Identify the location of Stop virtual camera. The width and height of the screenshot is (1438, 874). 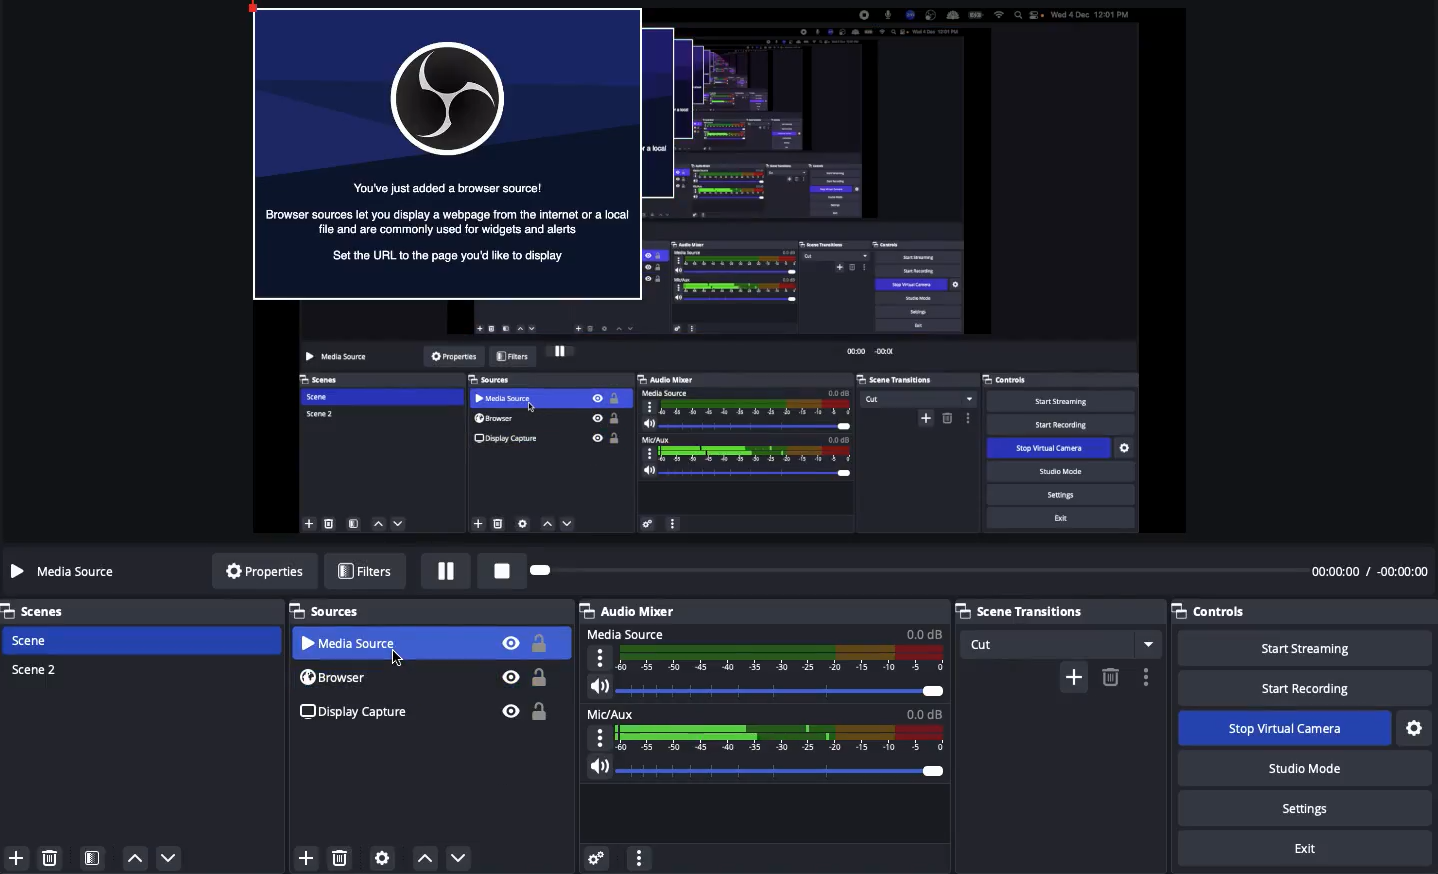
(1282, 729).